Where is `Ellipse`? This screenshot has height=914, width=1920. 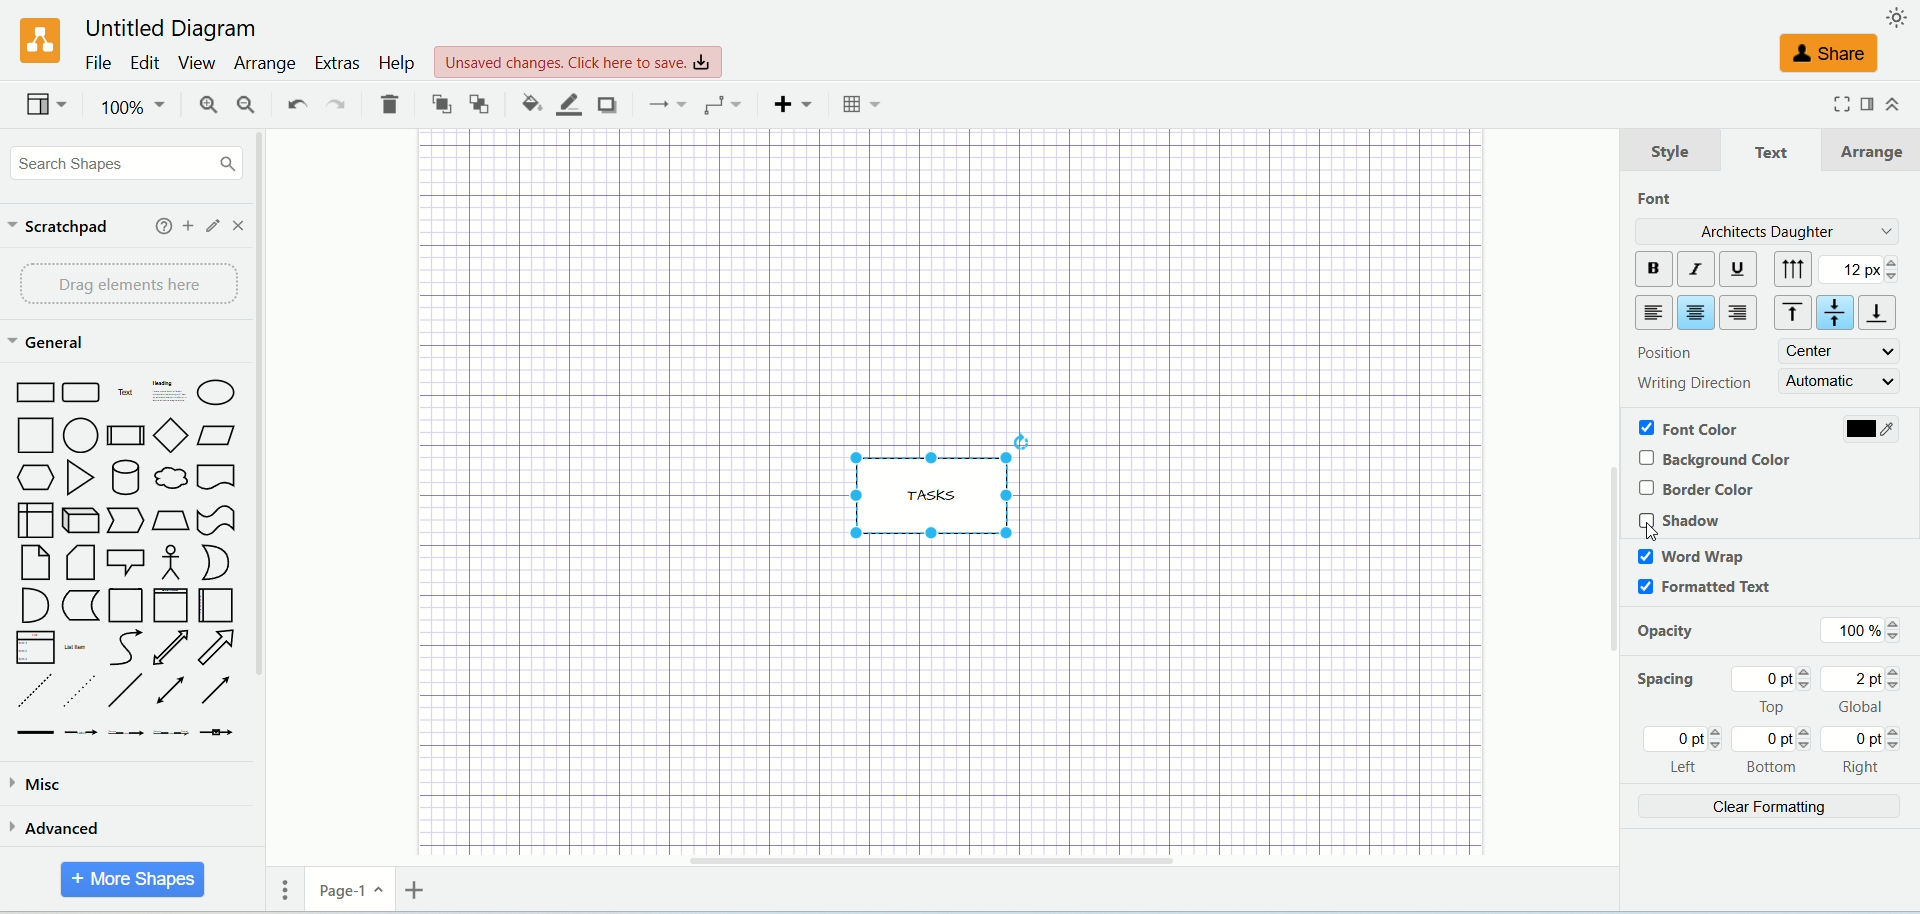 Ellipse is located at coordinates (217, 392).